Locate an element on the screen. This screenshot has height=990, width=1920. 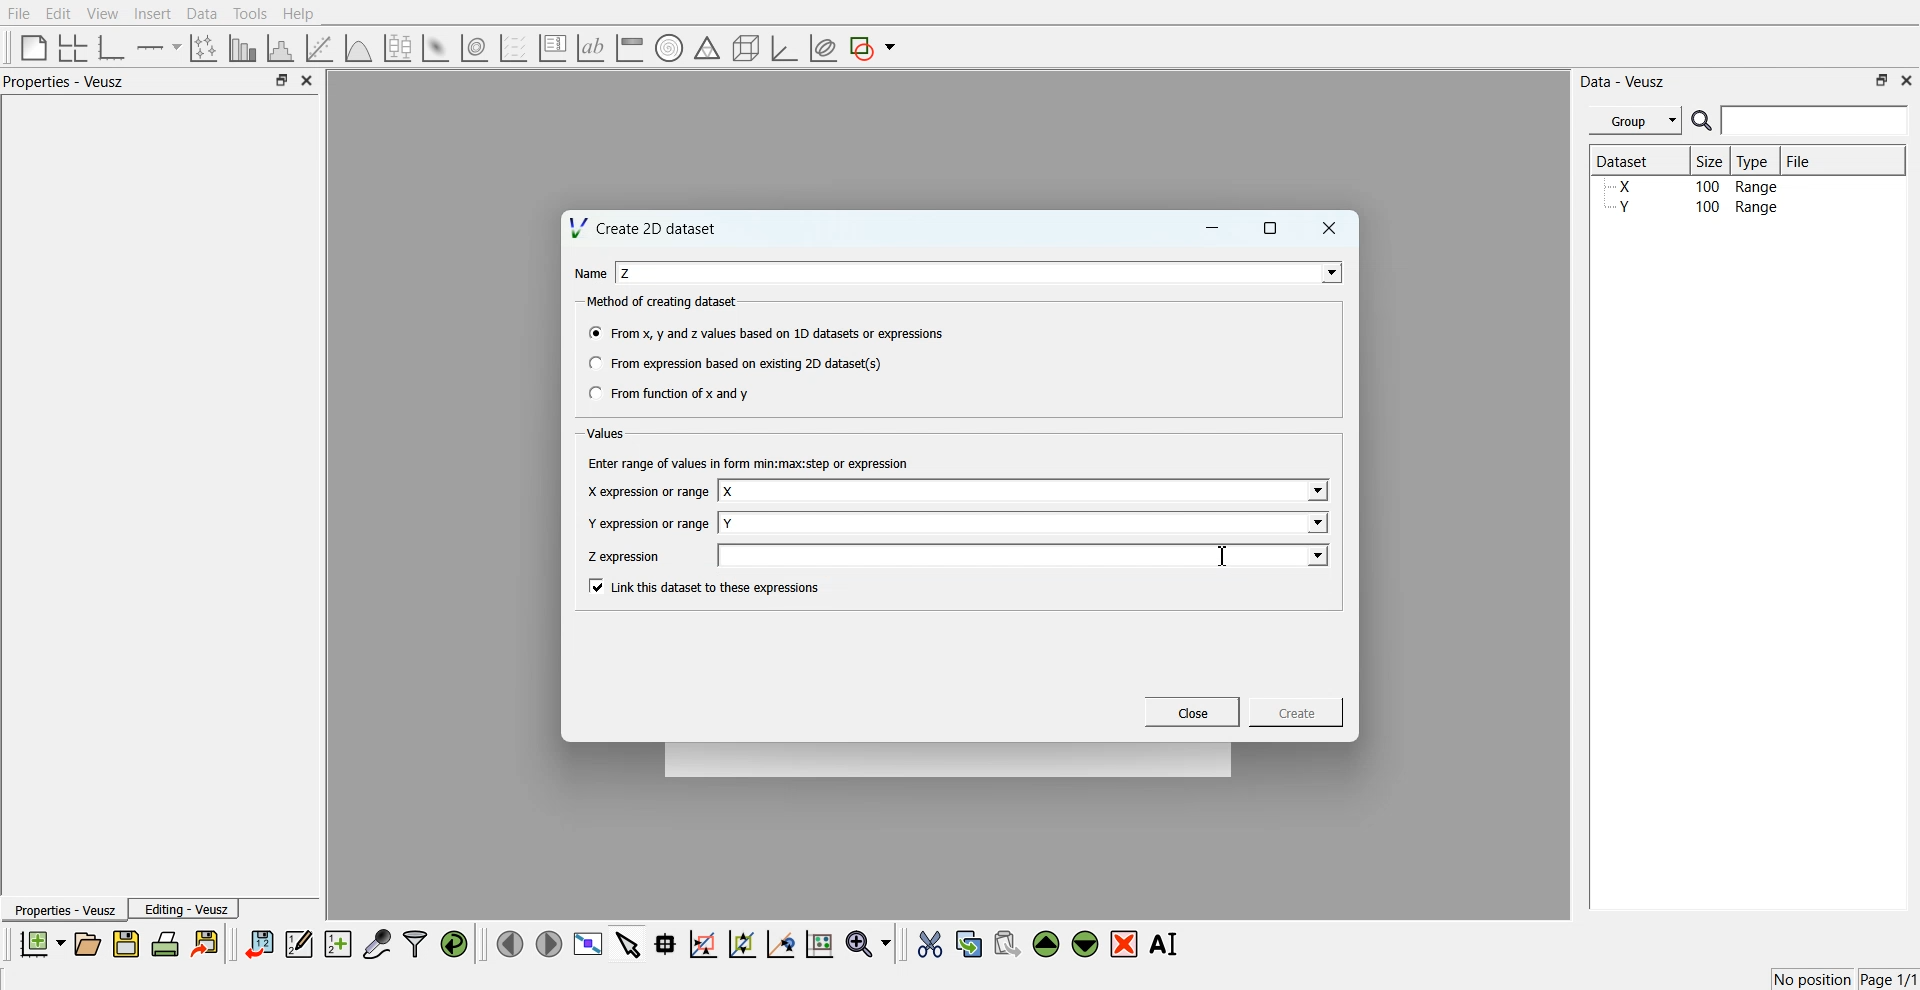
Move down the selected widget is located at coordinates (1086, 944).